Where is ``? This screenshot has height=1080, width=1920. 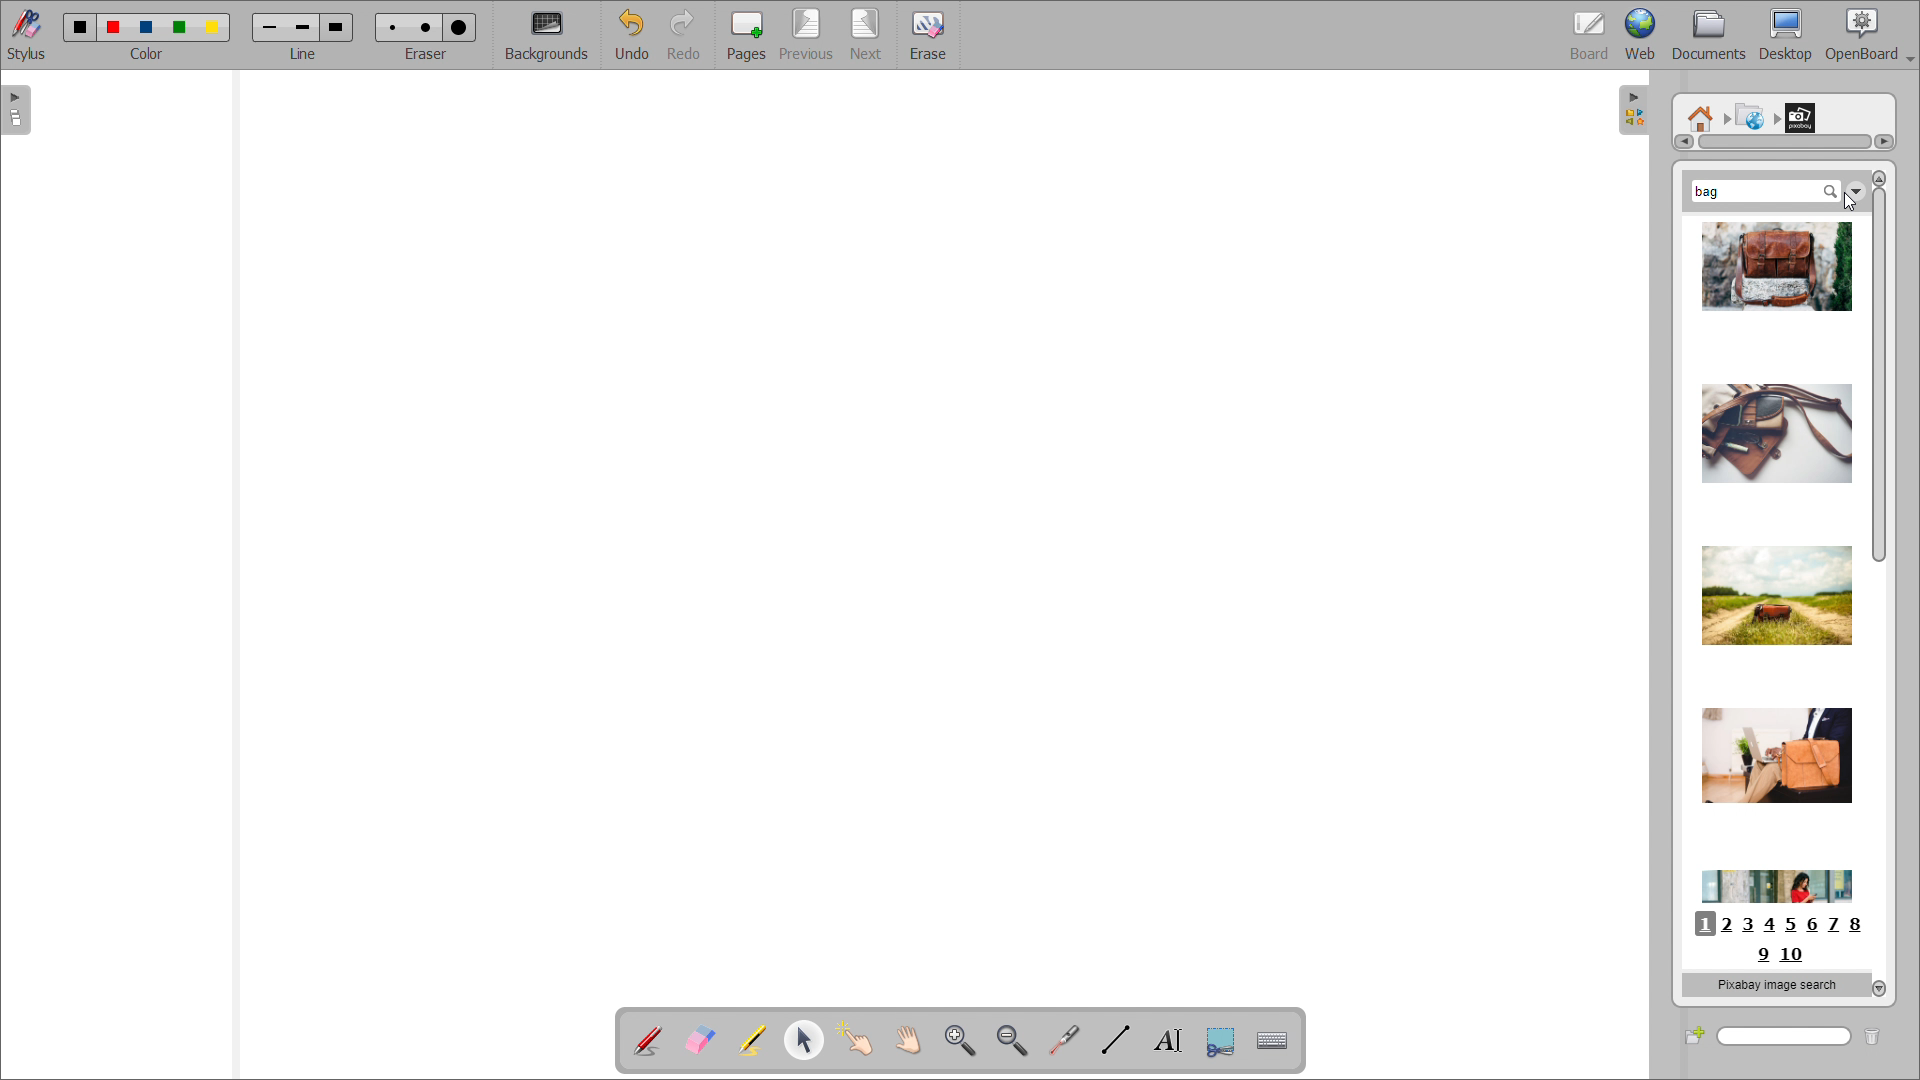  is located at coordinates (1220, 1042).